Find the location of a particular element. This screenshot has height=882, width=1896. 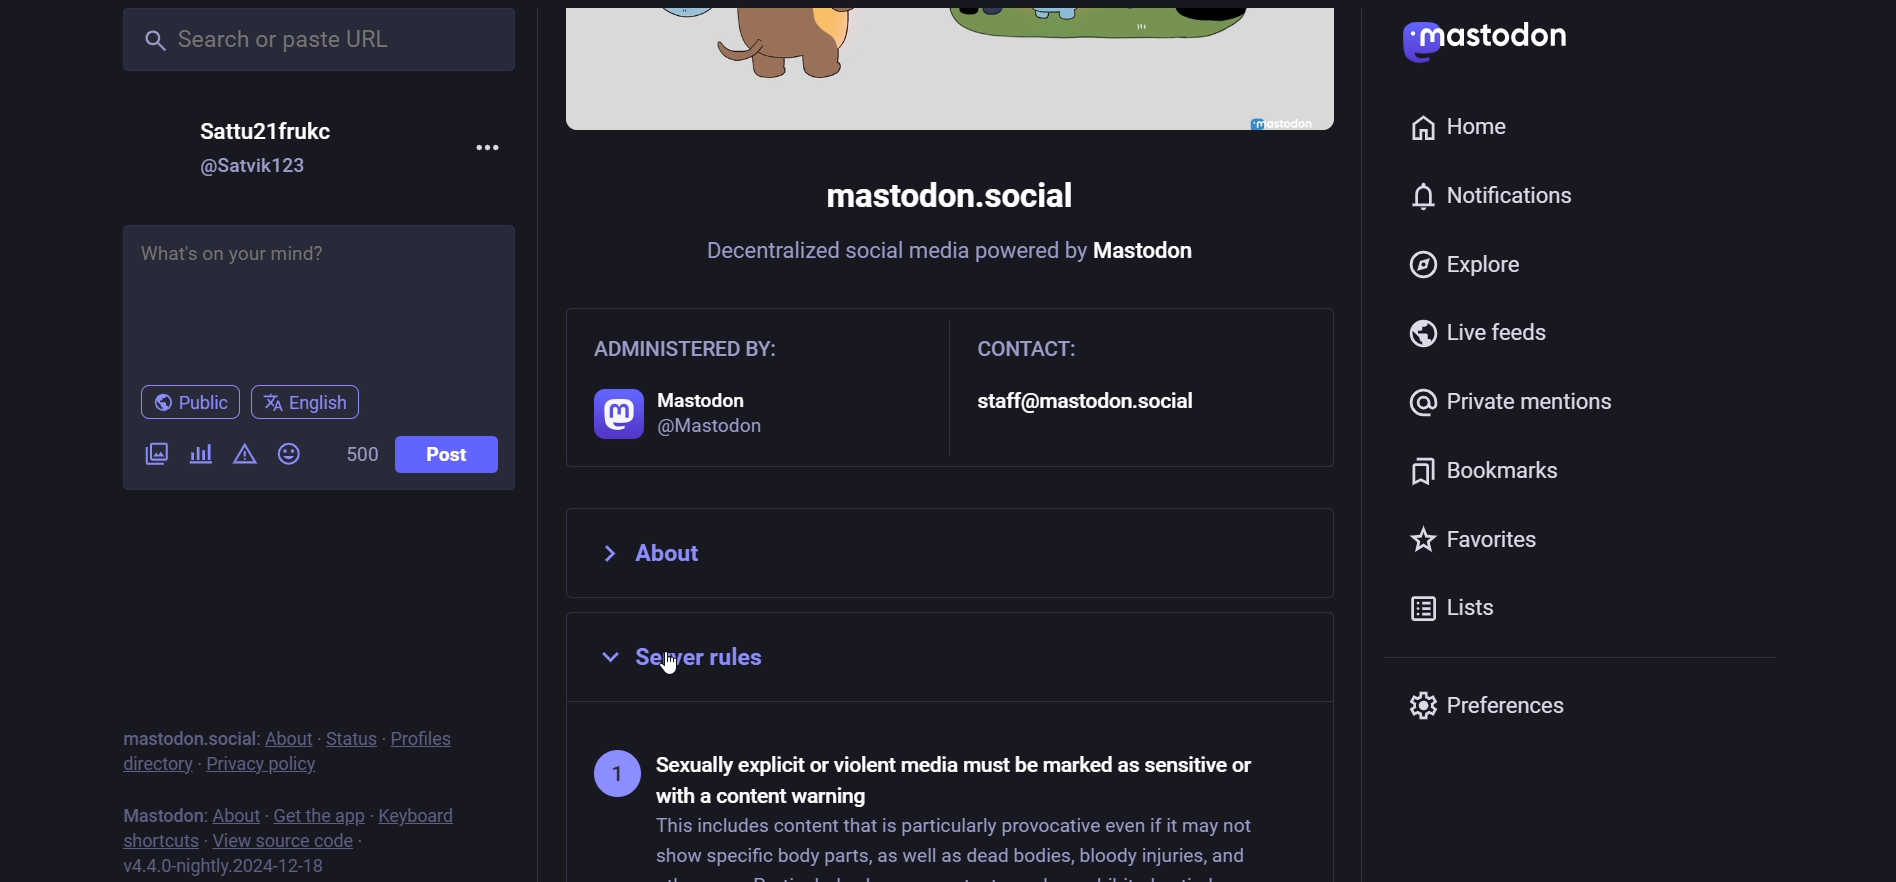

bookmark is located at coordinates (1492, 476).